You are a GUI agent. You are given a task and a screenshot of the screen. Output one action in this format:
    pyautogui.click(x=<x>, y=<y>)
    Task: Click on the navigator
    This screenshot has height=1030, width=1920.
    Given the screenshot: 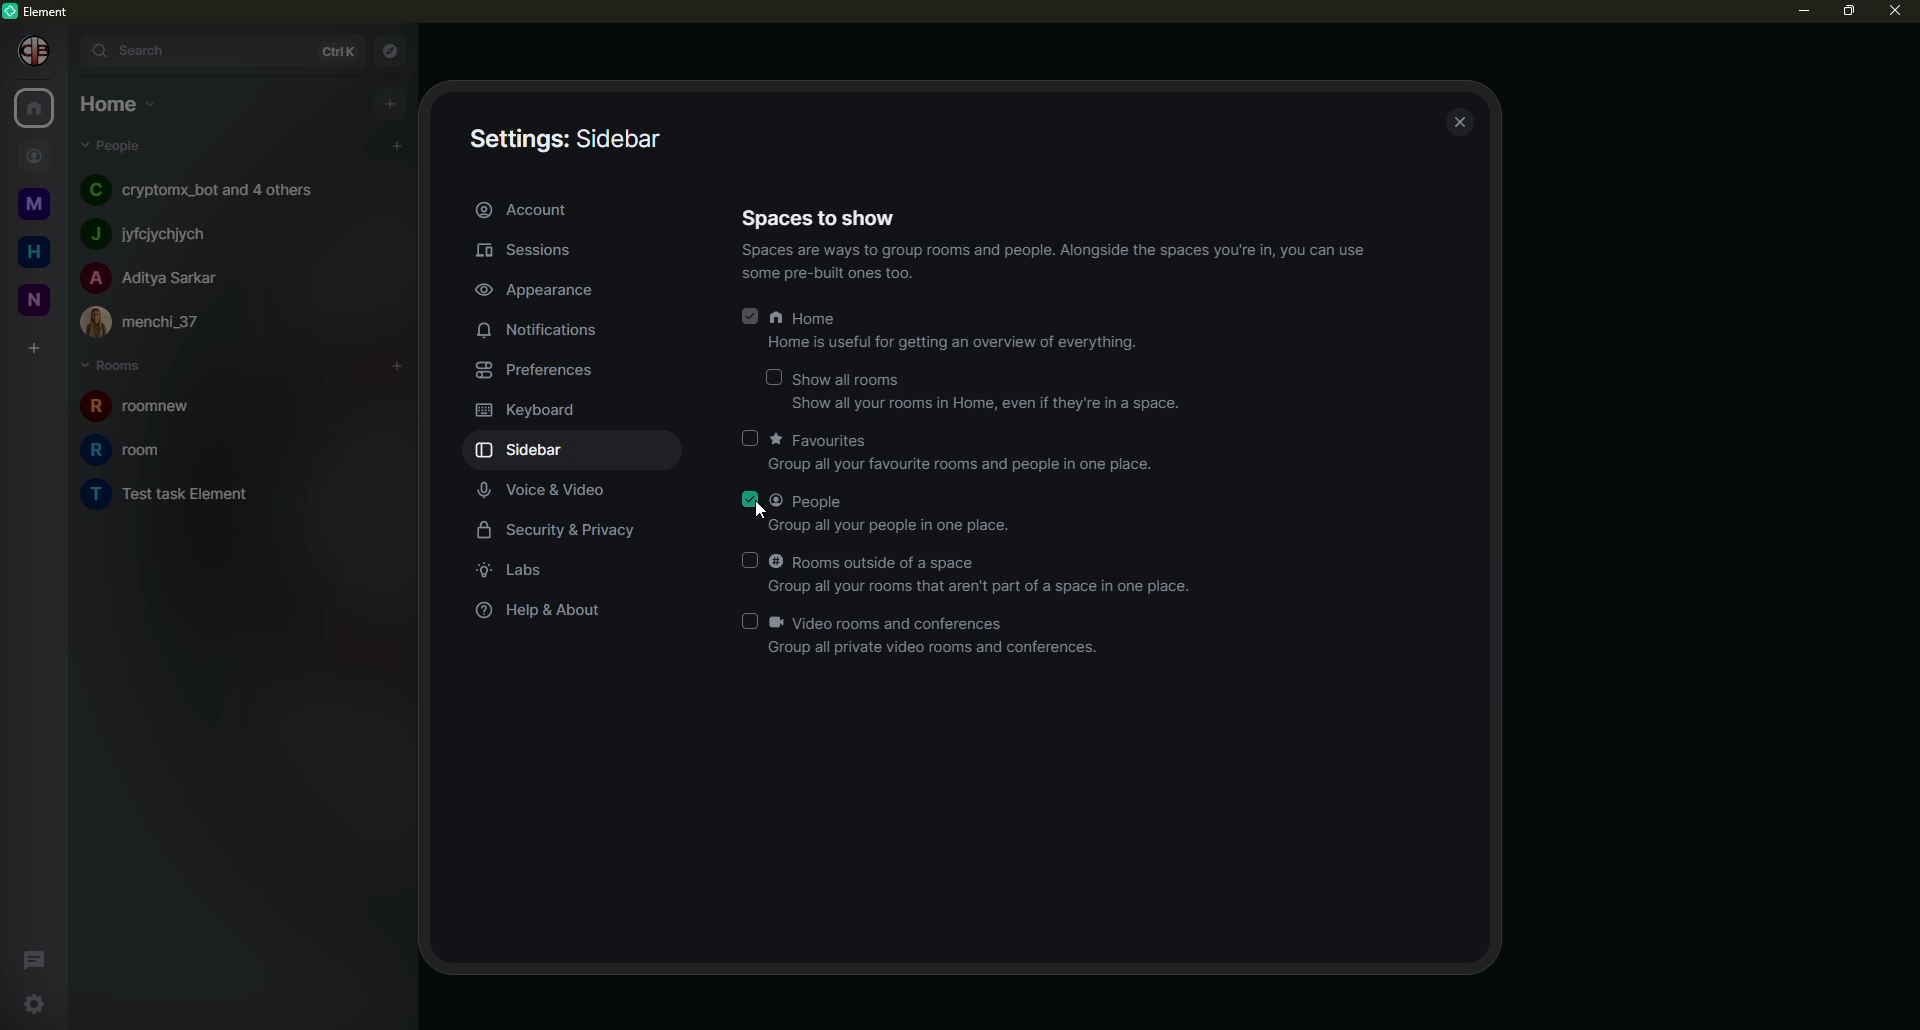 What is the action you would take?
    pyautogui.click(x=388, y=48)
    